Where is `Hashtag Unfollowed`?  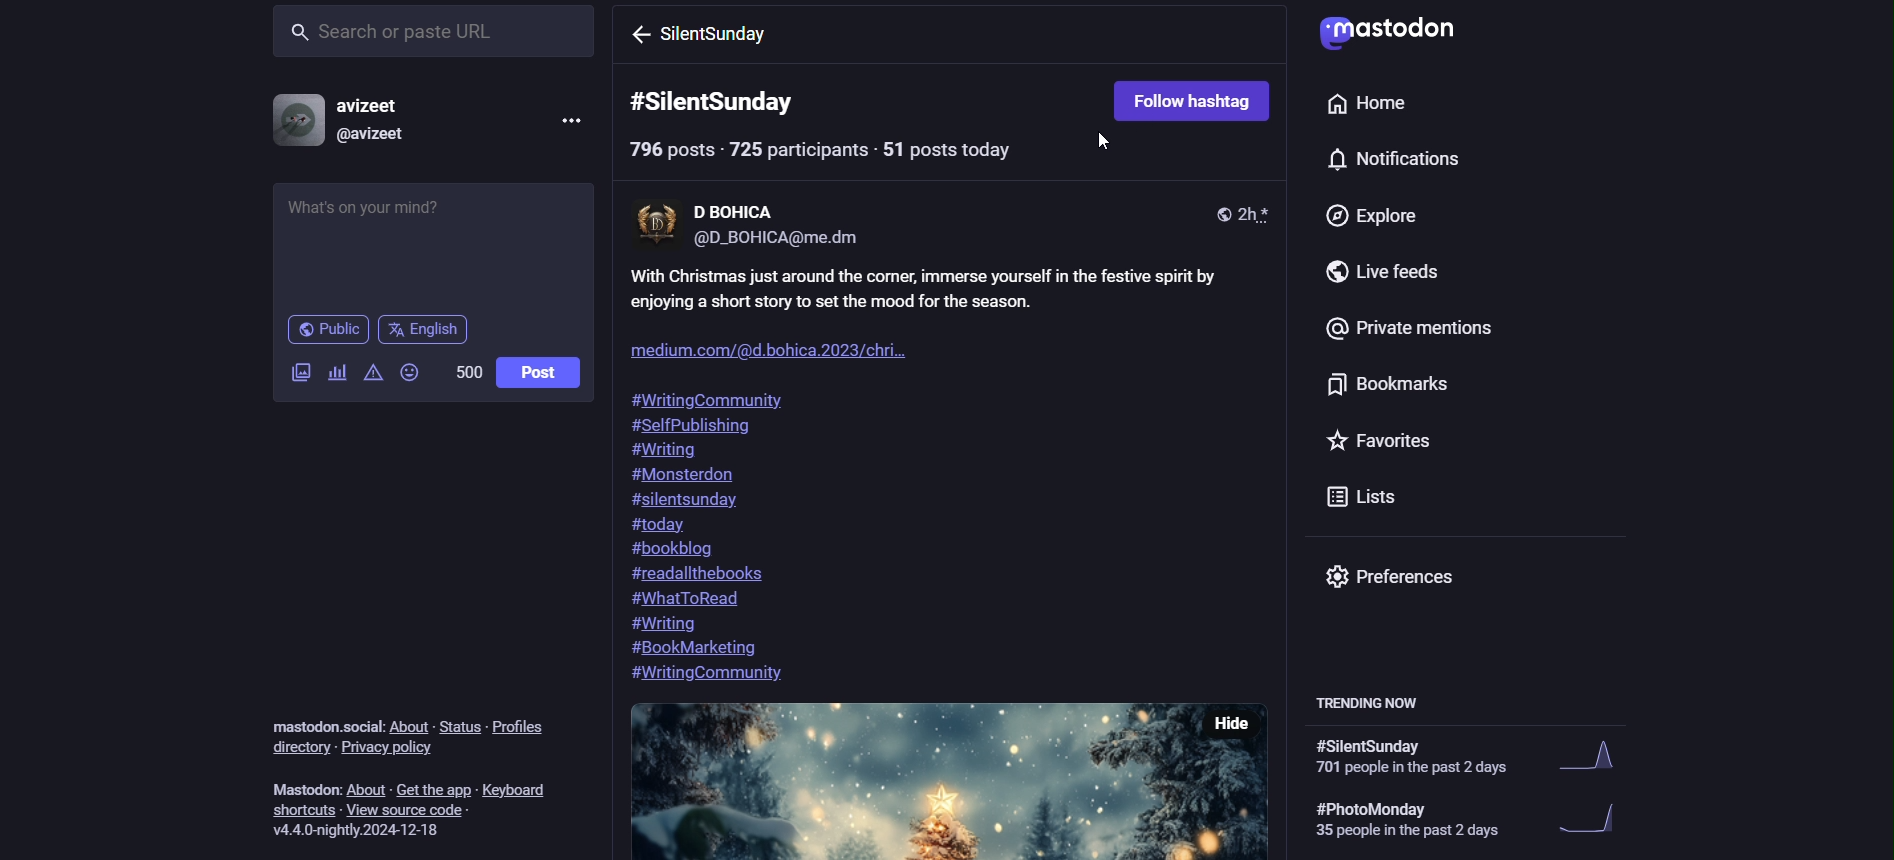
Hashtag Unfollowed is located at coordinates (1190, 98).